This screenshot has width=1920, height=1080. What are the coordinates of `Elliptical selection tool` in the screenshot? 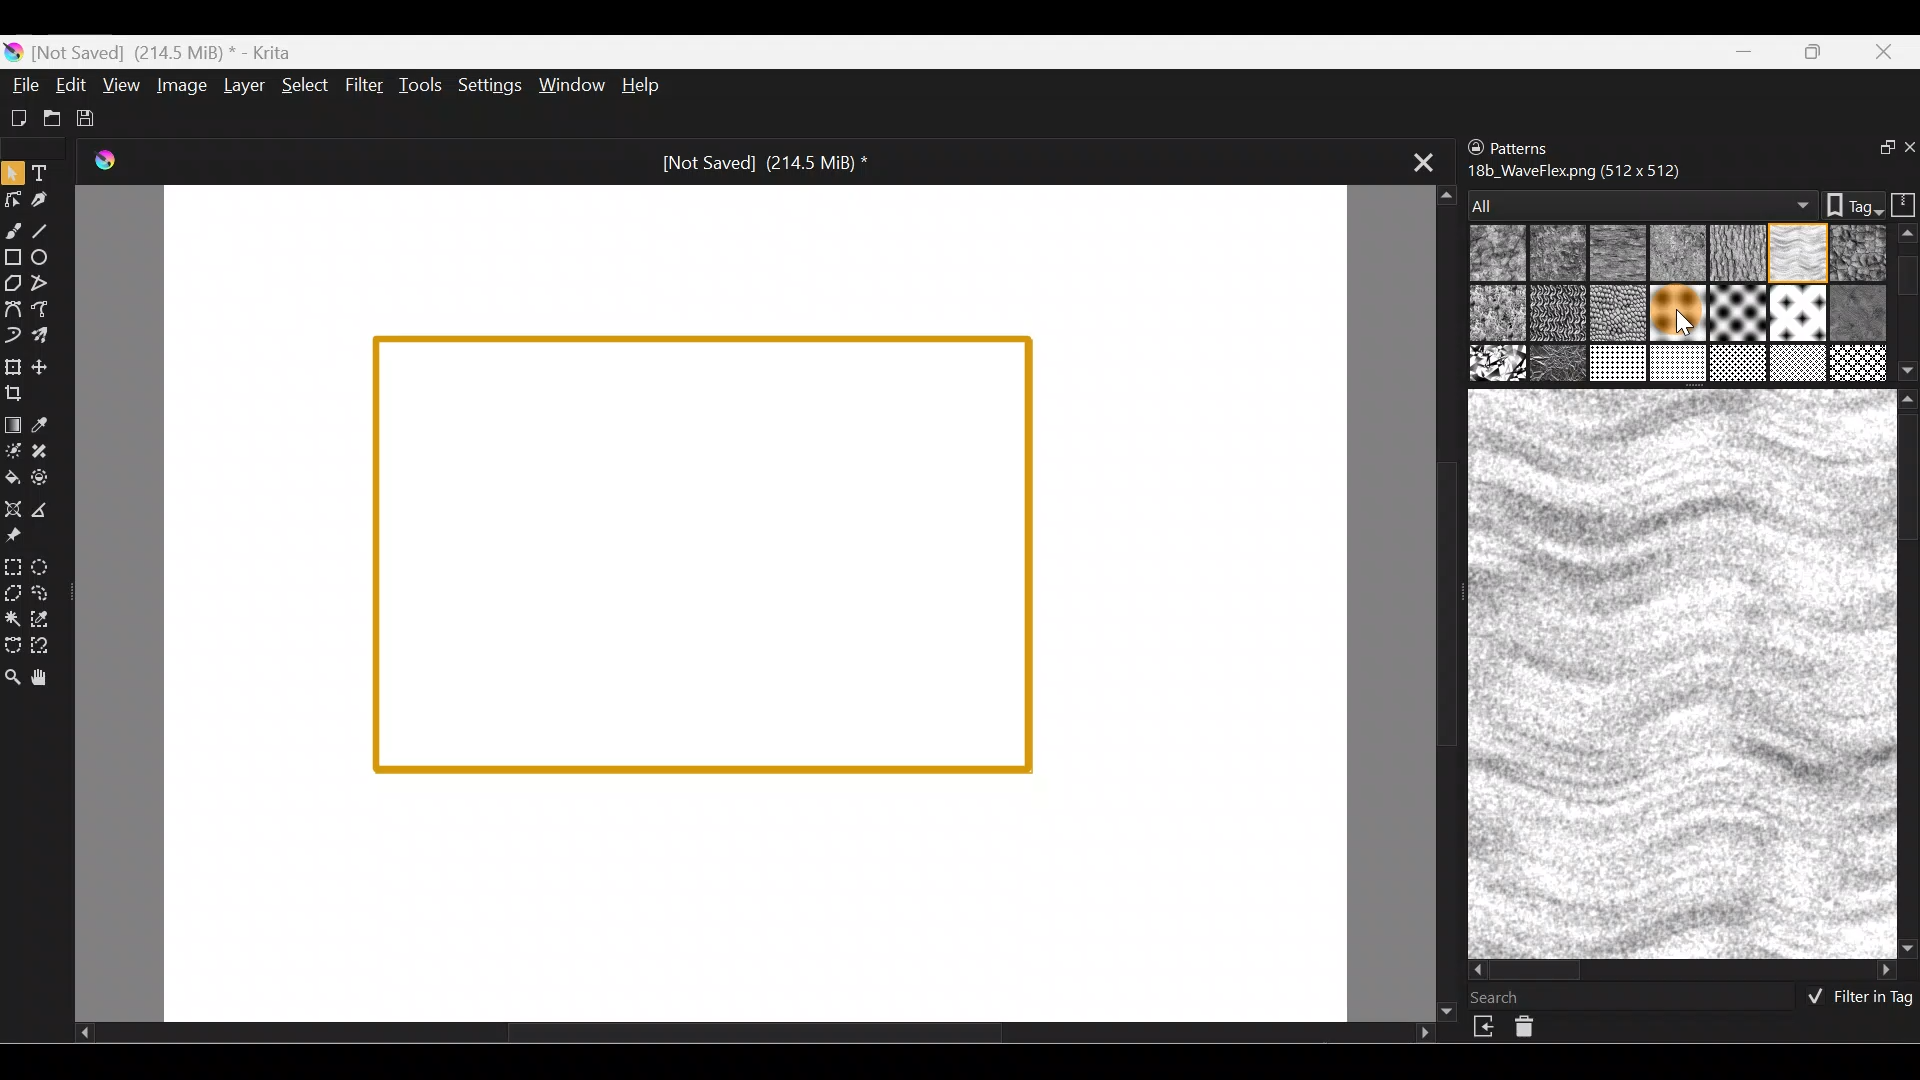 It's located at (46, 566).